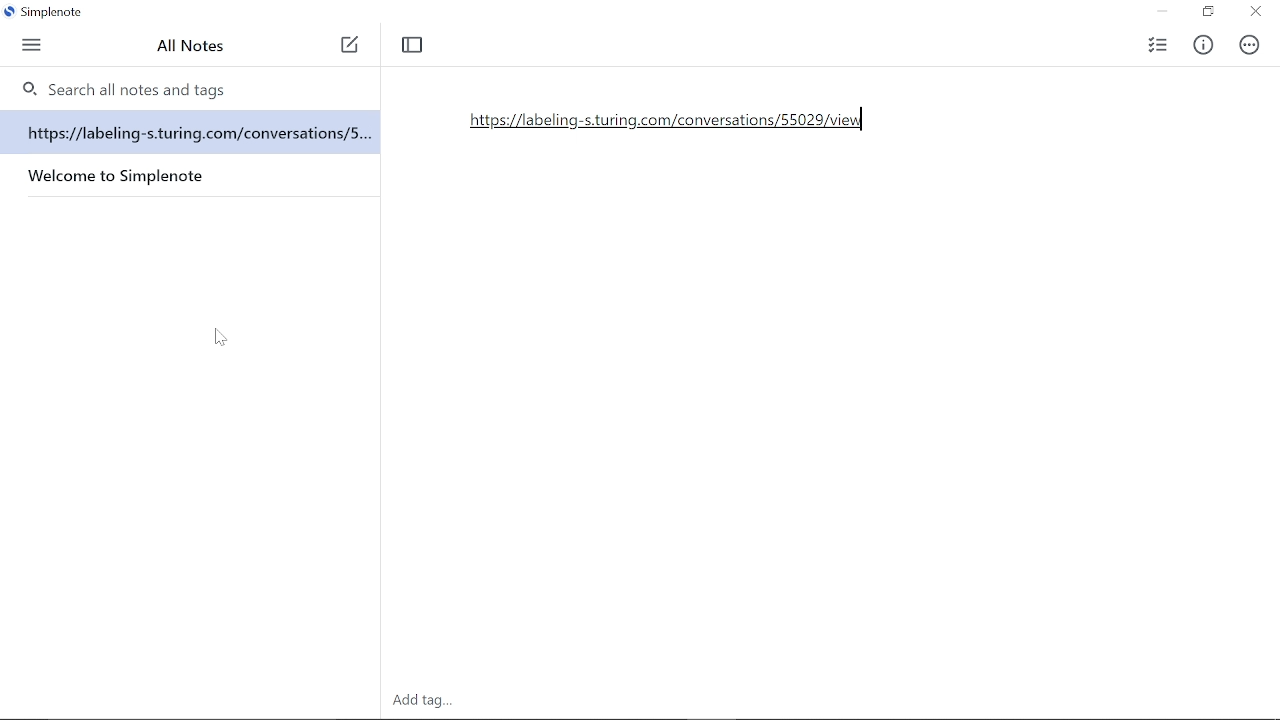 This screenshot has width=1280, height=720. Describe the element at coordinates (346, 51) in the screenshot. I see `New note` at that location.